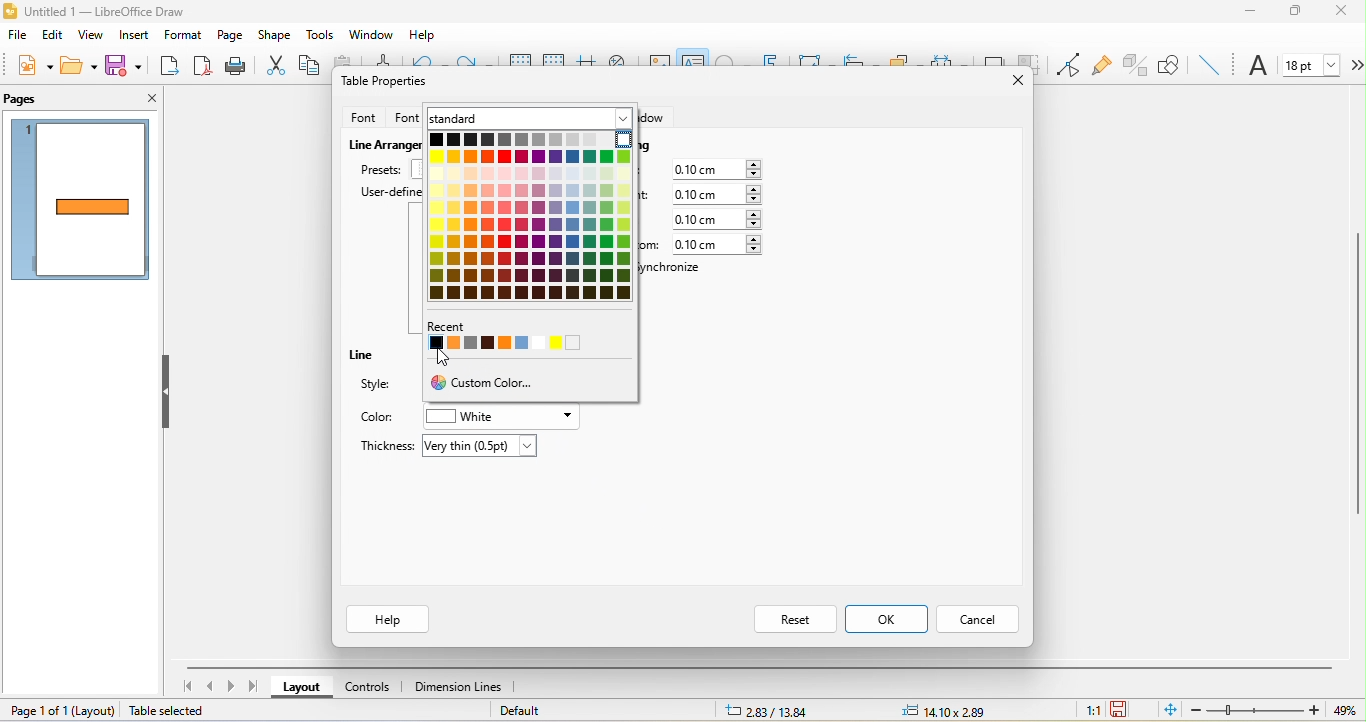 Image resolution: width=1366 pixels, height=722 pixels. Describe the element at coordinates (378, 419) in the screenshot. I see `color` at that location.